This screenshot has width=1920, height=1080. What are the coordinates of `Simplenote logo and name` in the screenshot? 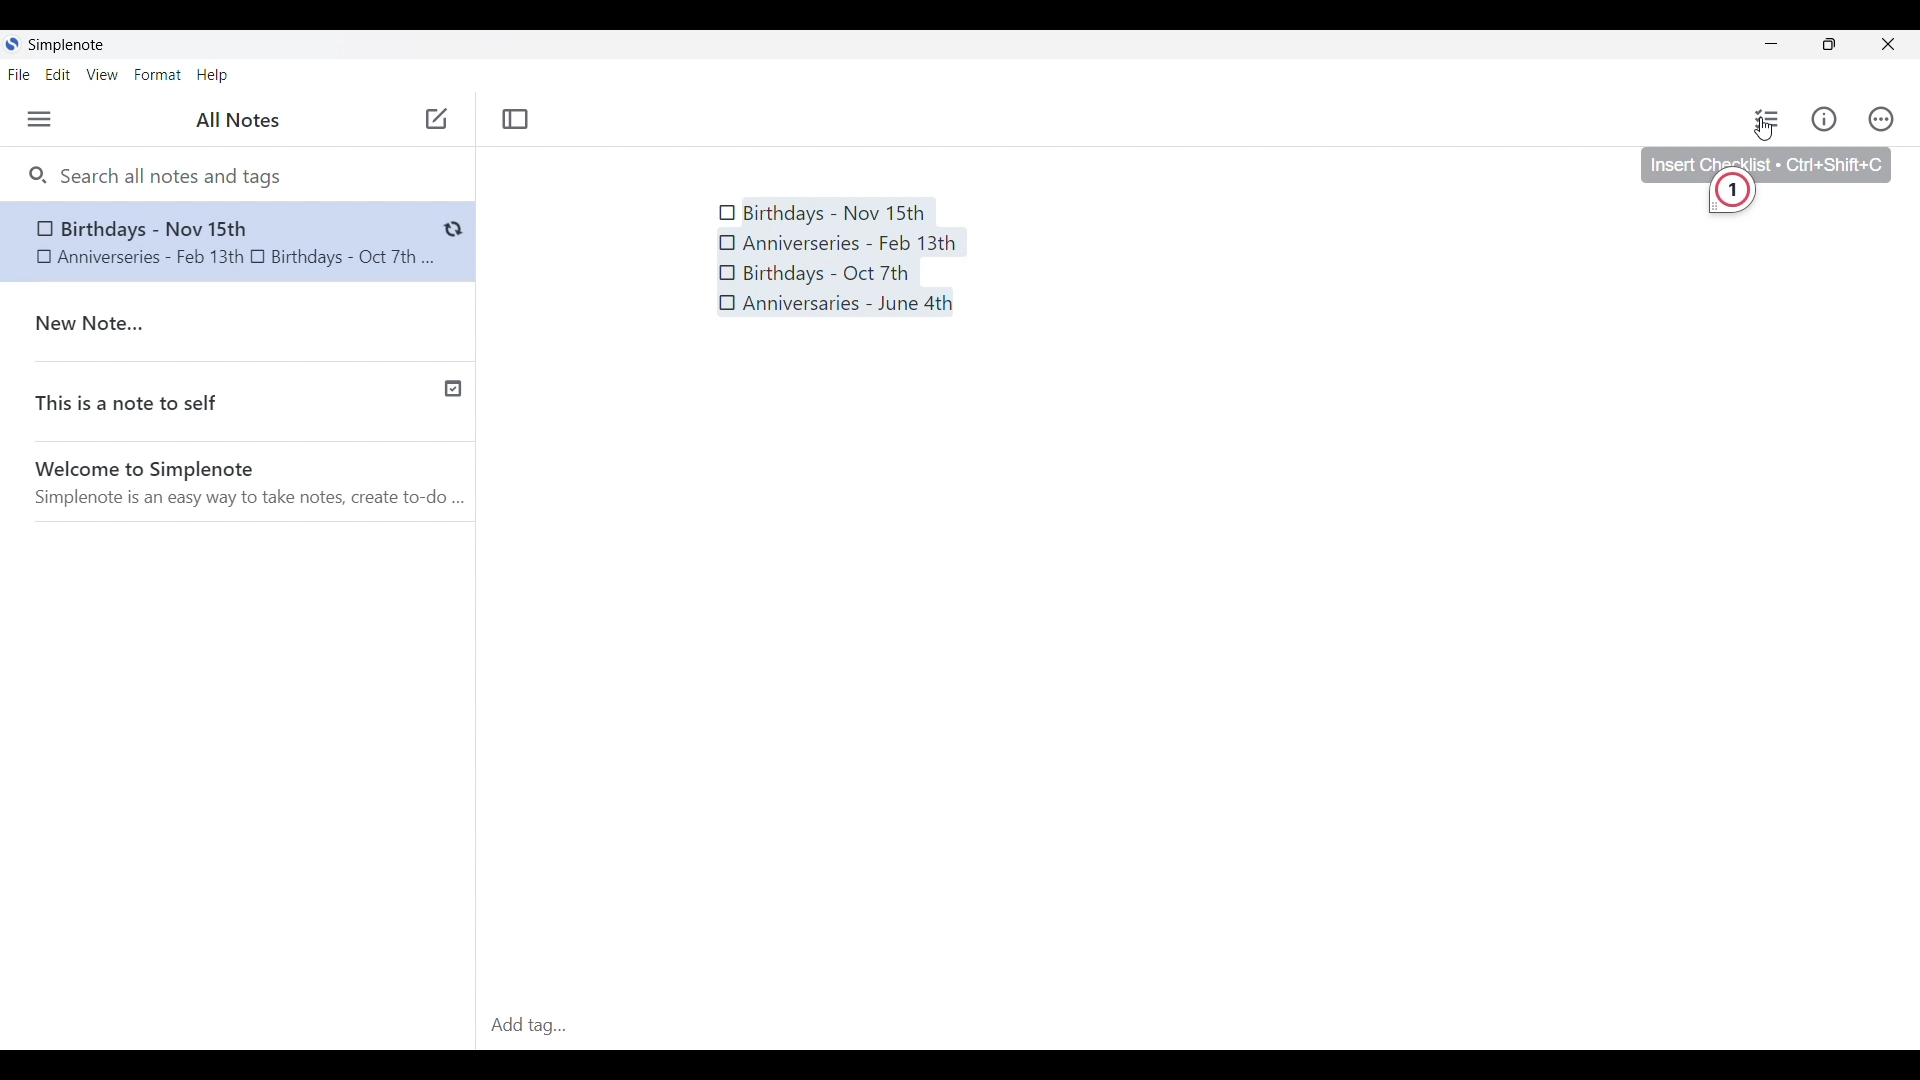 It's located at (71, 44).